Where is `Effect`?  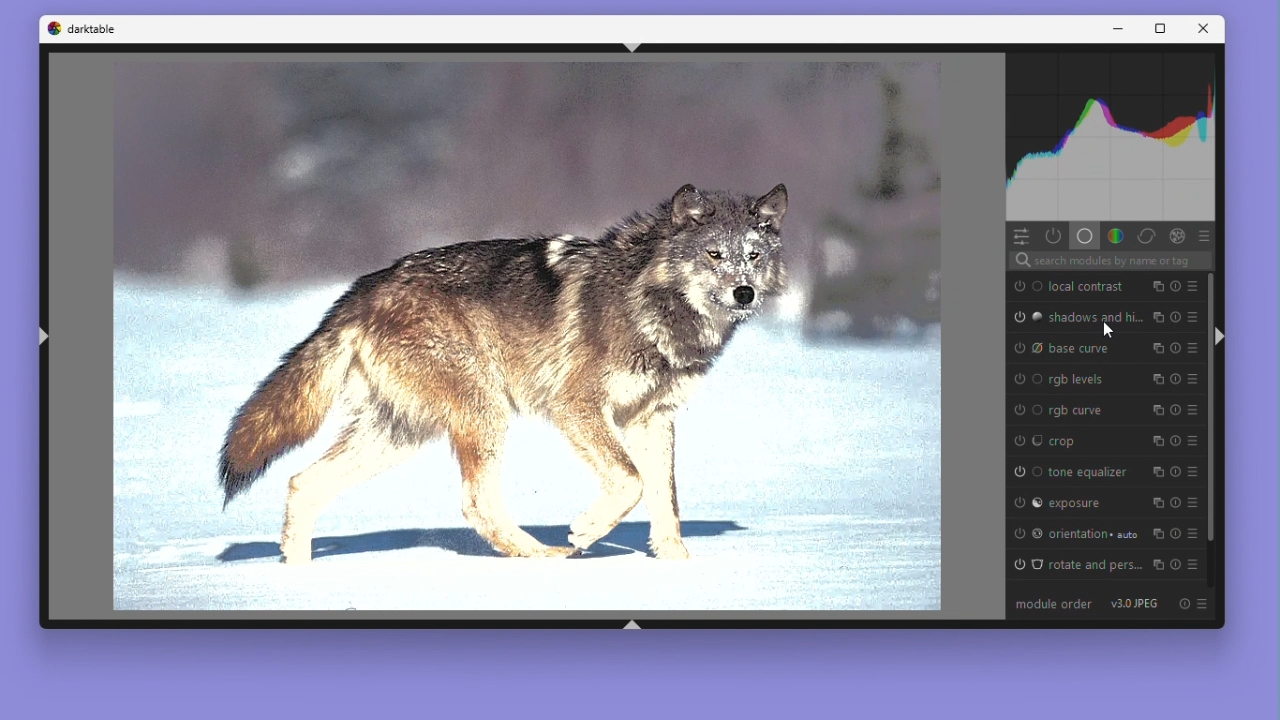 Effect is located at coordinates (1177, 236).